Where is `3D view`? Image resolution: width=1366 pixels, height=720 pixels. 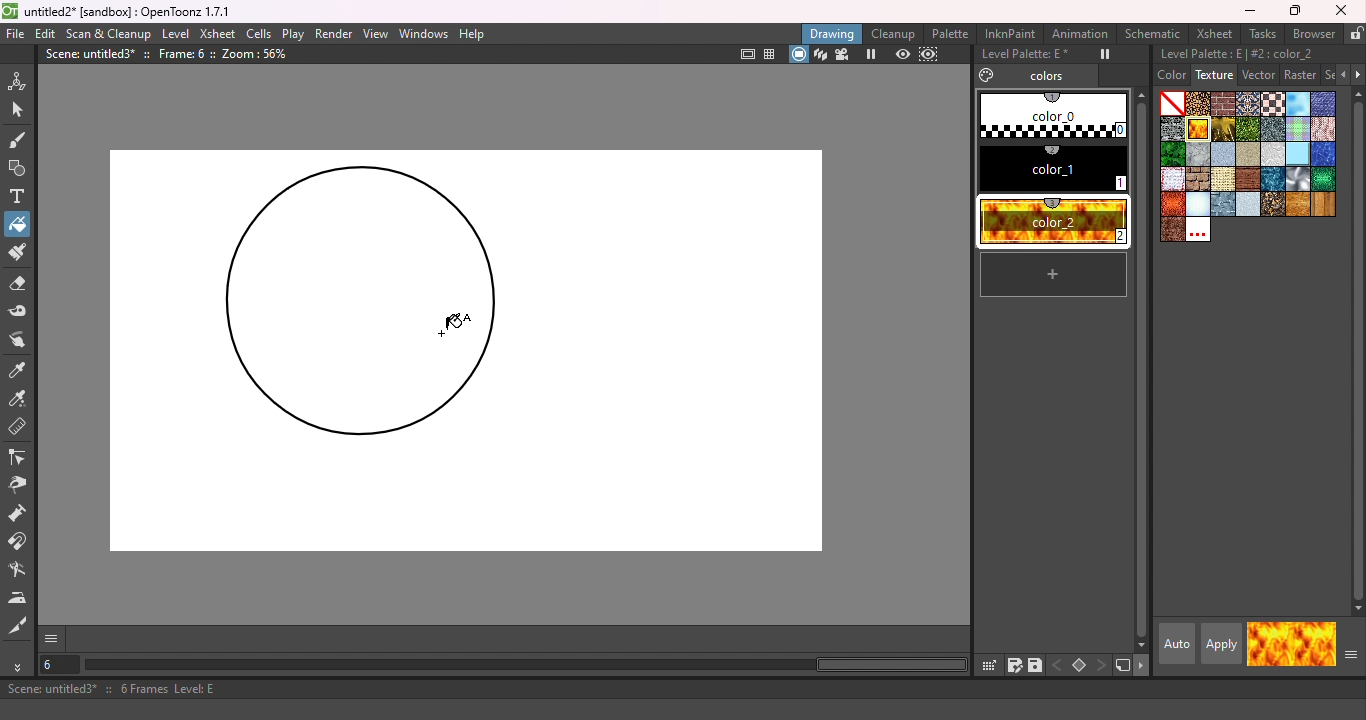
3D view is located at coordinates (820, 54).